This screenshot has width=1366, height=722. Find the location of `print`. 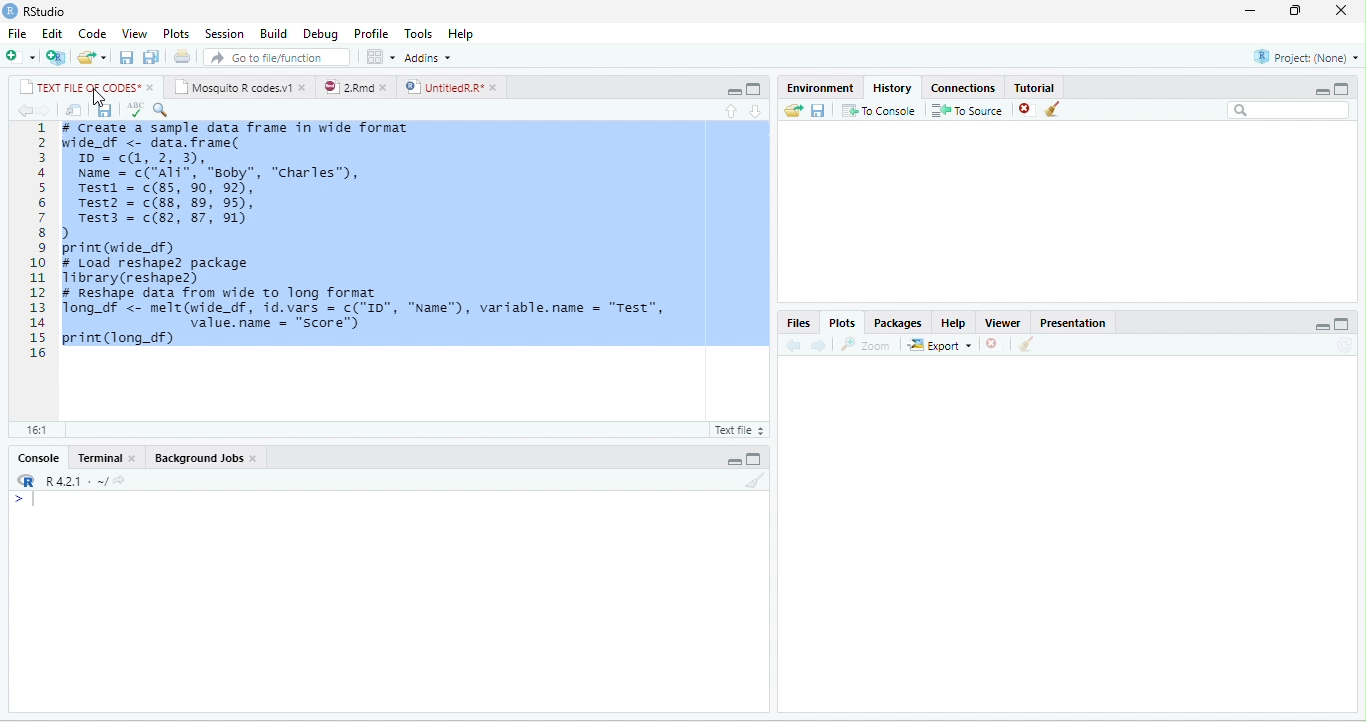

print is located at coordinates (183, 57).